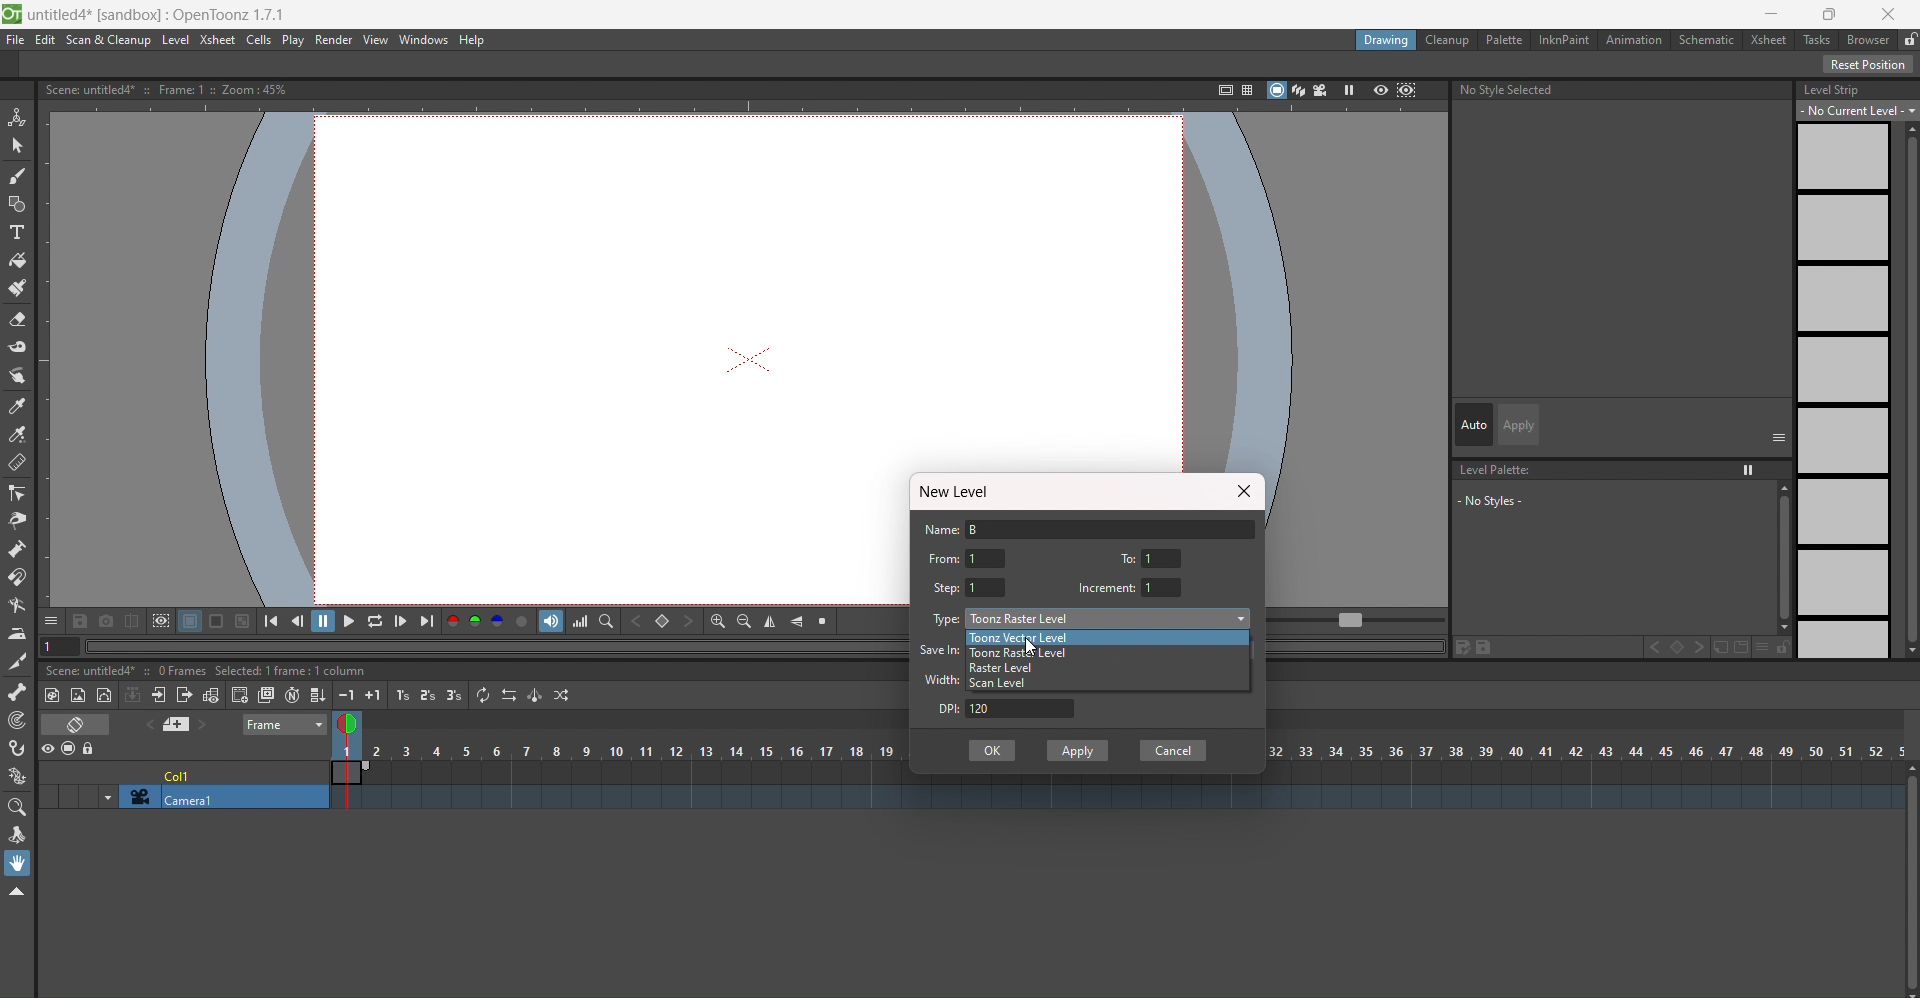  I want to click on options, so click(1779, 436).